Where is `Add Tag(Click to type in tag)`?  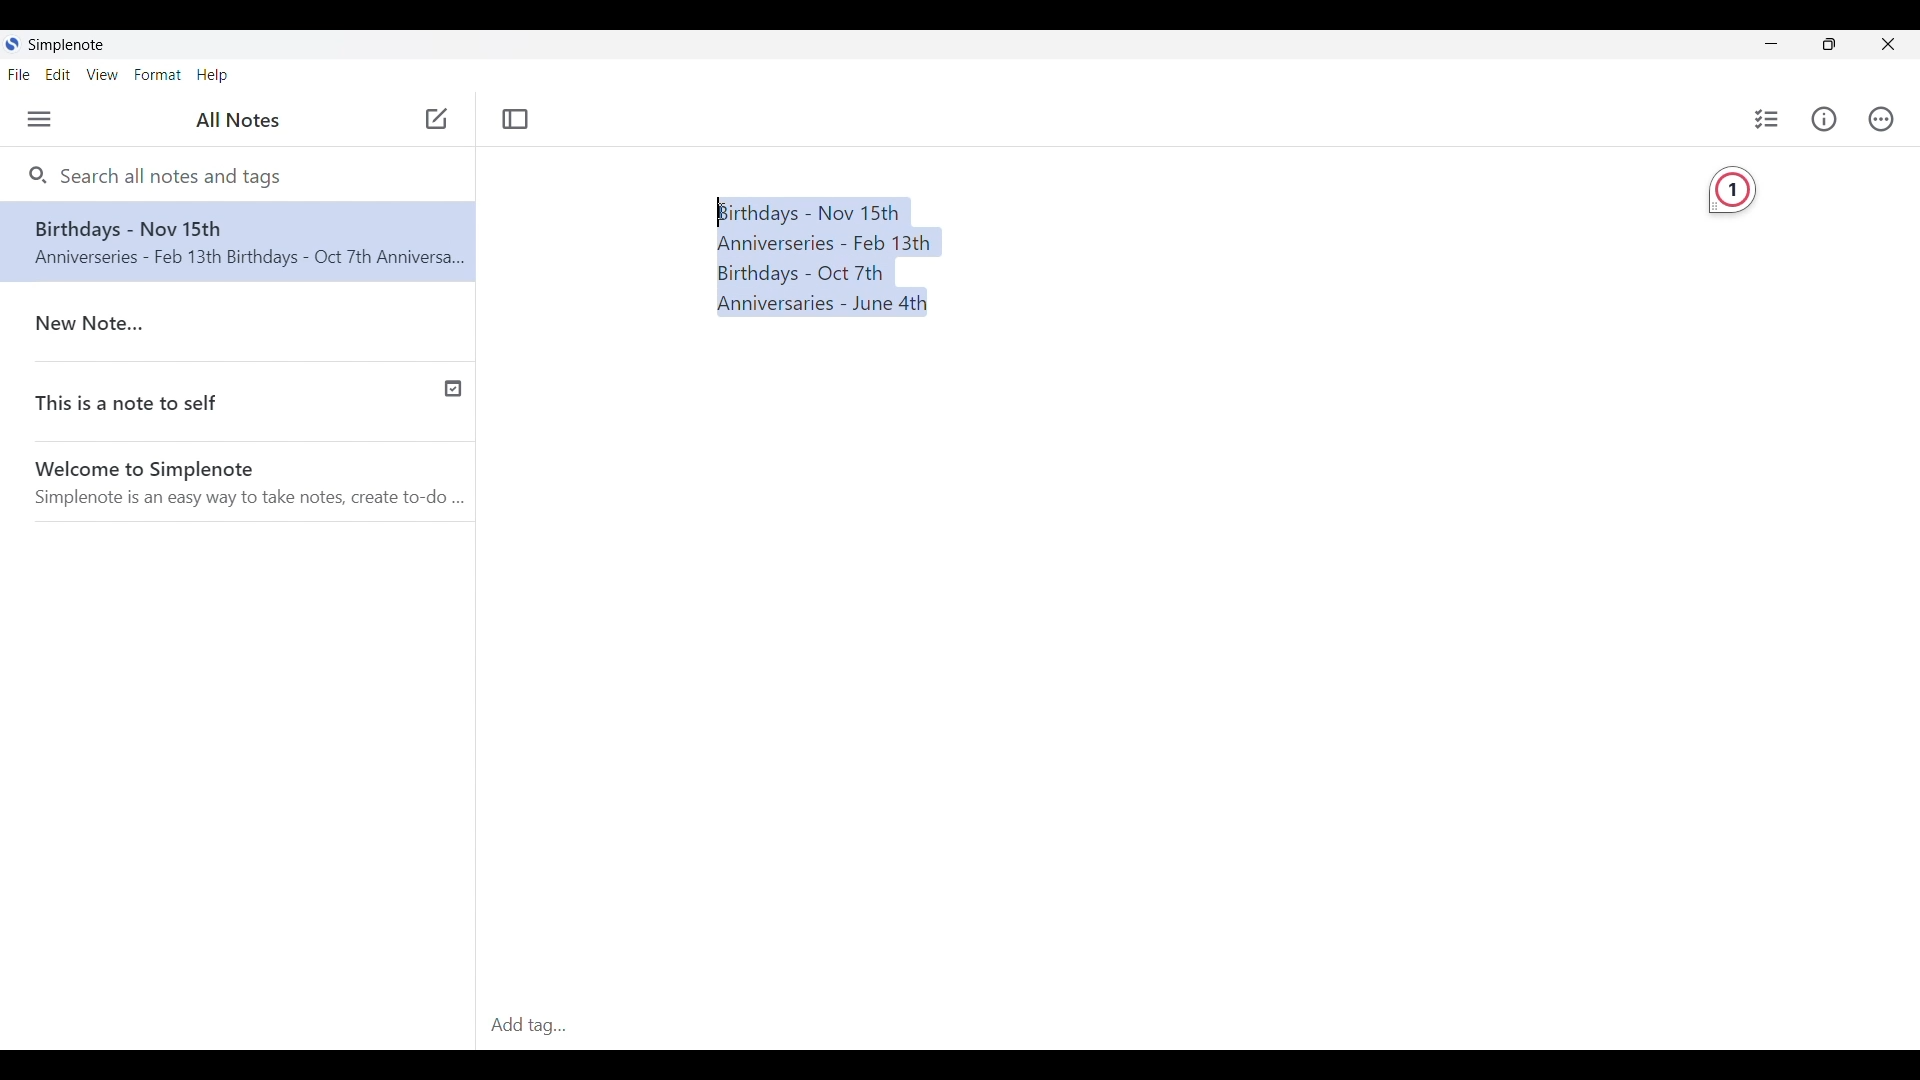
Add Tag(Click to type in tag) is located at coordinates (1197, 1027).